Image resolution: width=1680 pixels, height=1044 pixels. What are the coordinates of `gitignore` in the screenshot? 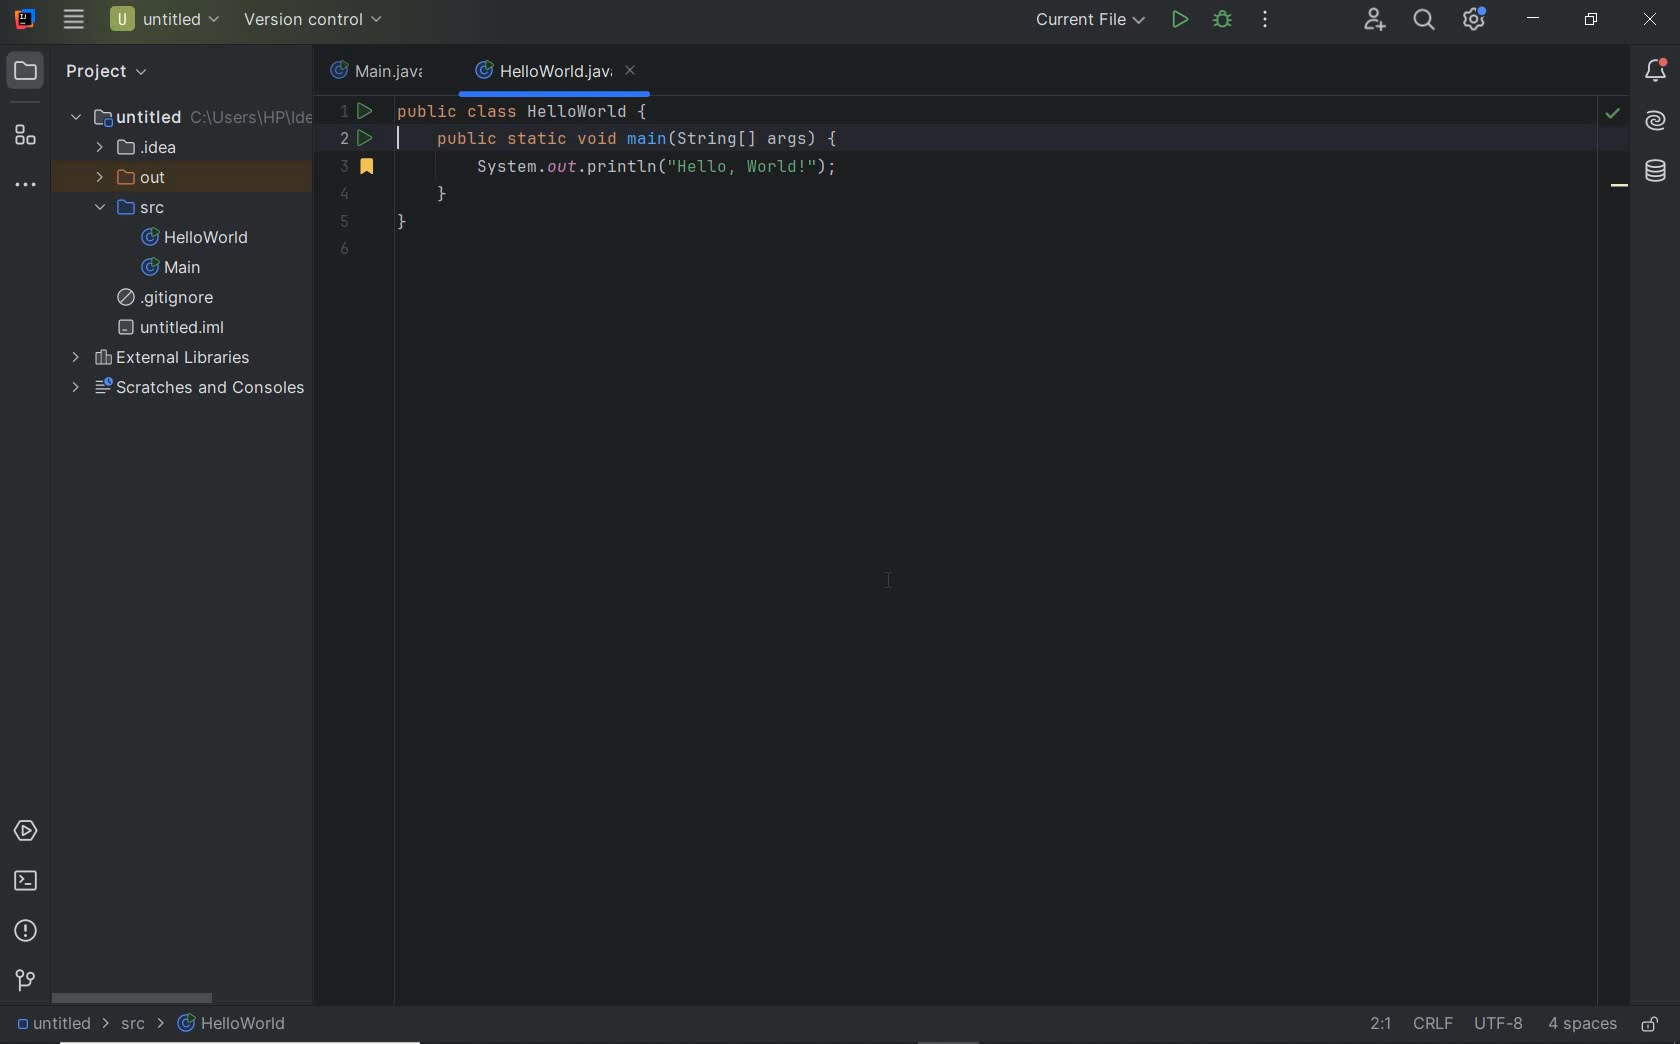 It's located at (173, 298).